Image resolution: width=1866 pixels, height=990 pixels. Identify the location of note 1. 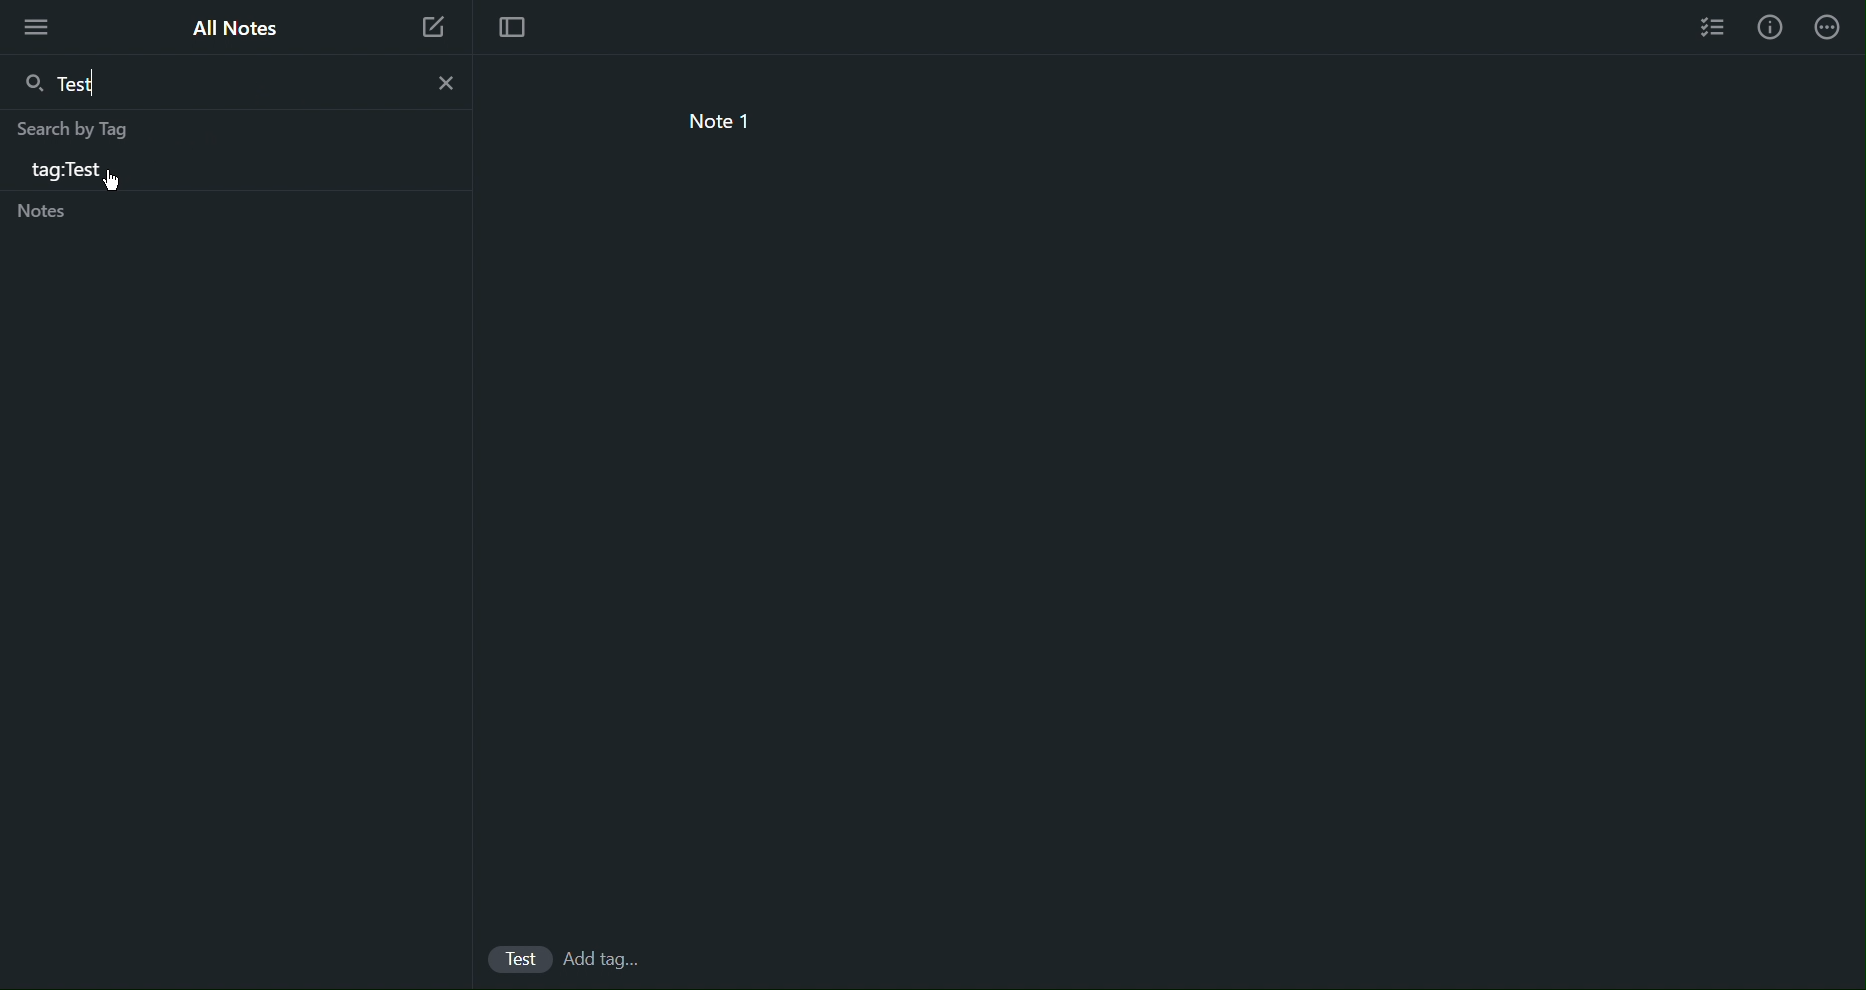
(715, 122).